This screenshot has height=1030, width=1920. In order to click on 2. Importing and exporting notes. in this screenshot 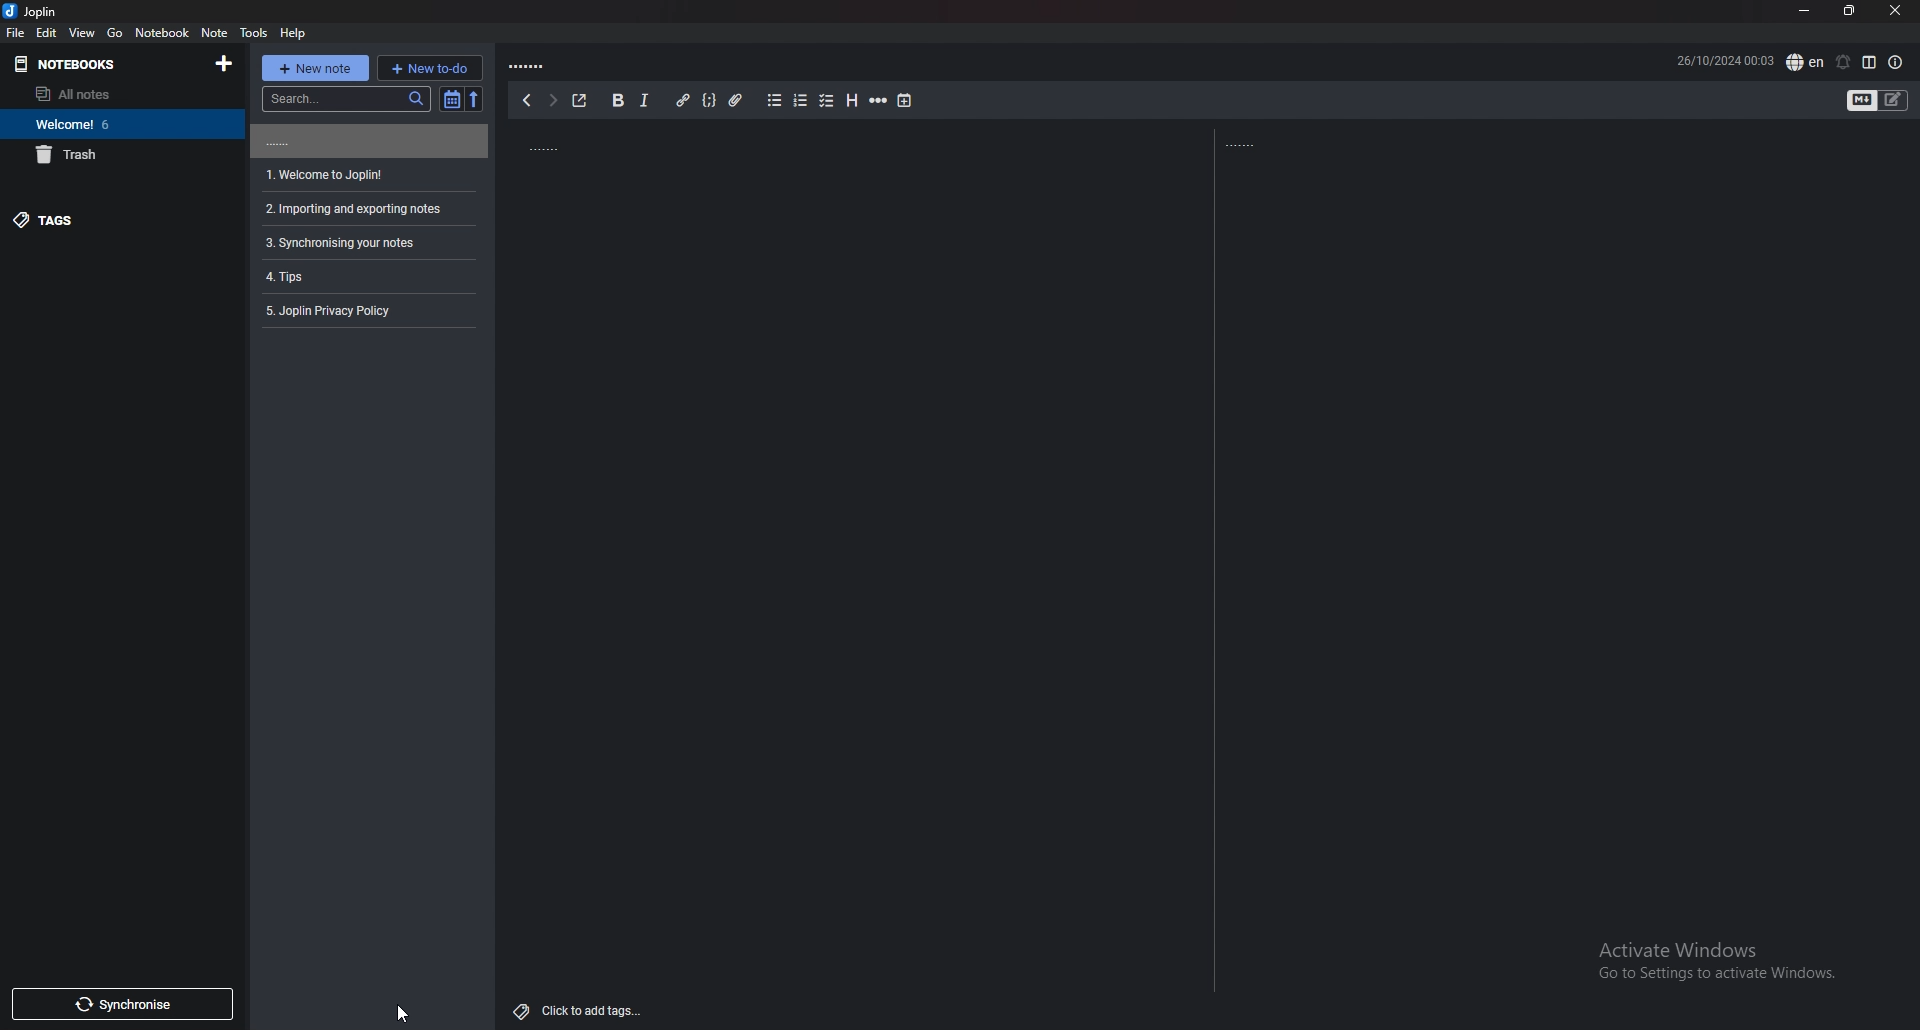, I will do `click(350, 206)`.